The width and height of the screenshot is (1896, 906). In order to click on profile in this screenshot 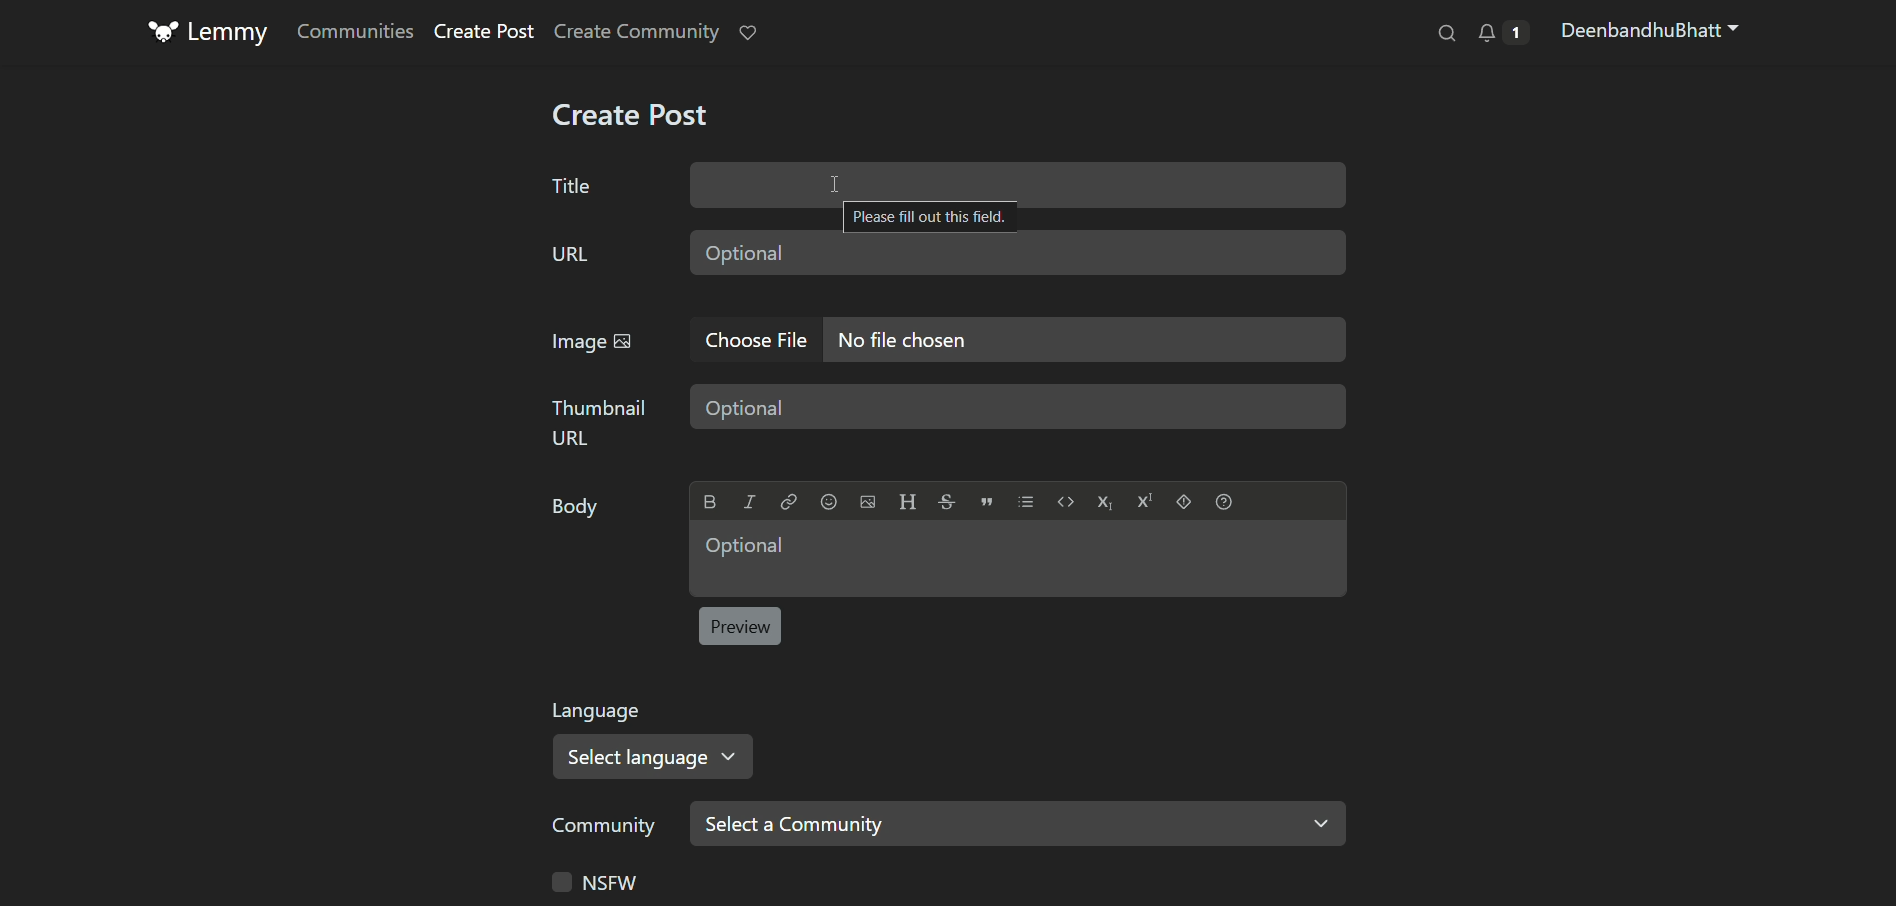, I will do `click(1651, 33)`.